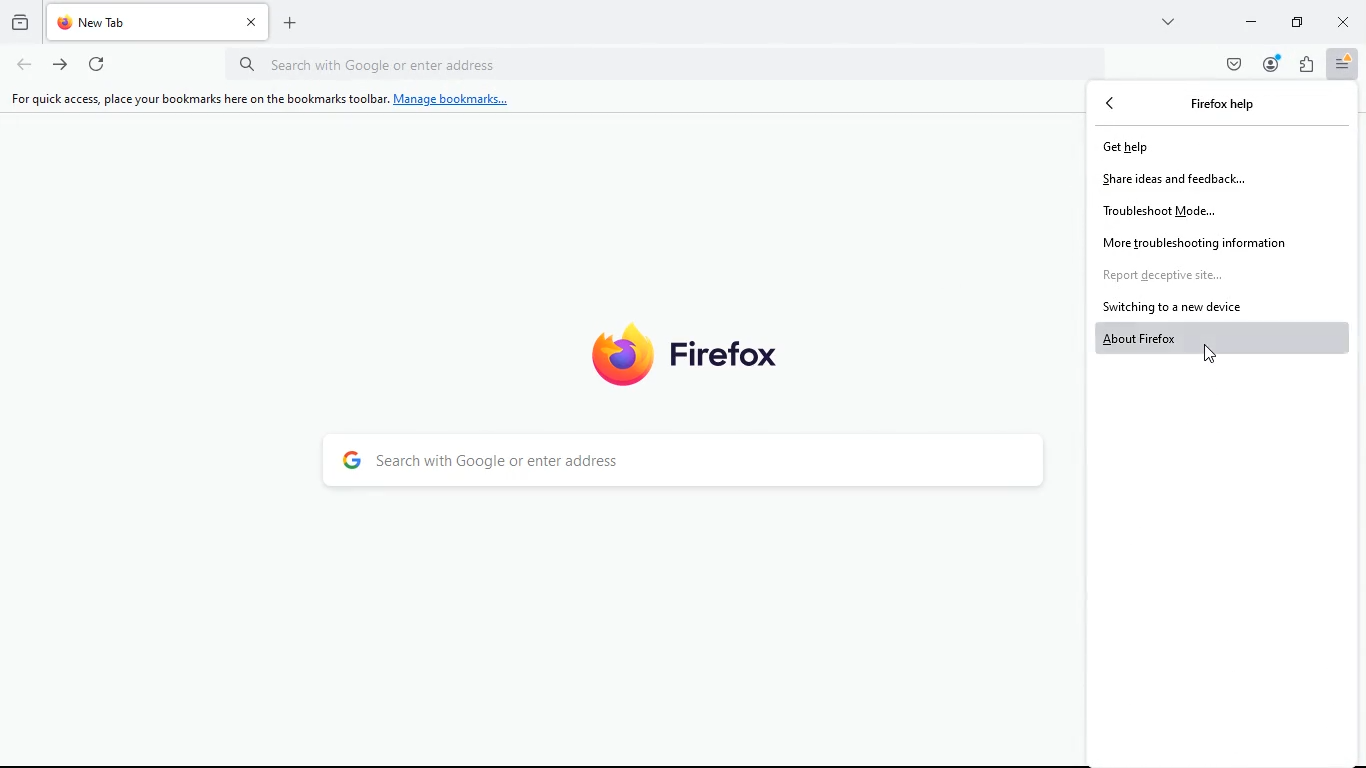  What do you see at coordinates (1186, 275) in the screenshot?
I see `report deceptive site` at bounding box center [1186, 275].